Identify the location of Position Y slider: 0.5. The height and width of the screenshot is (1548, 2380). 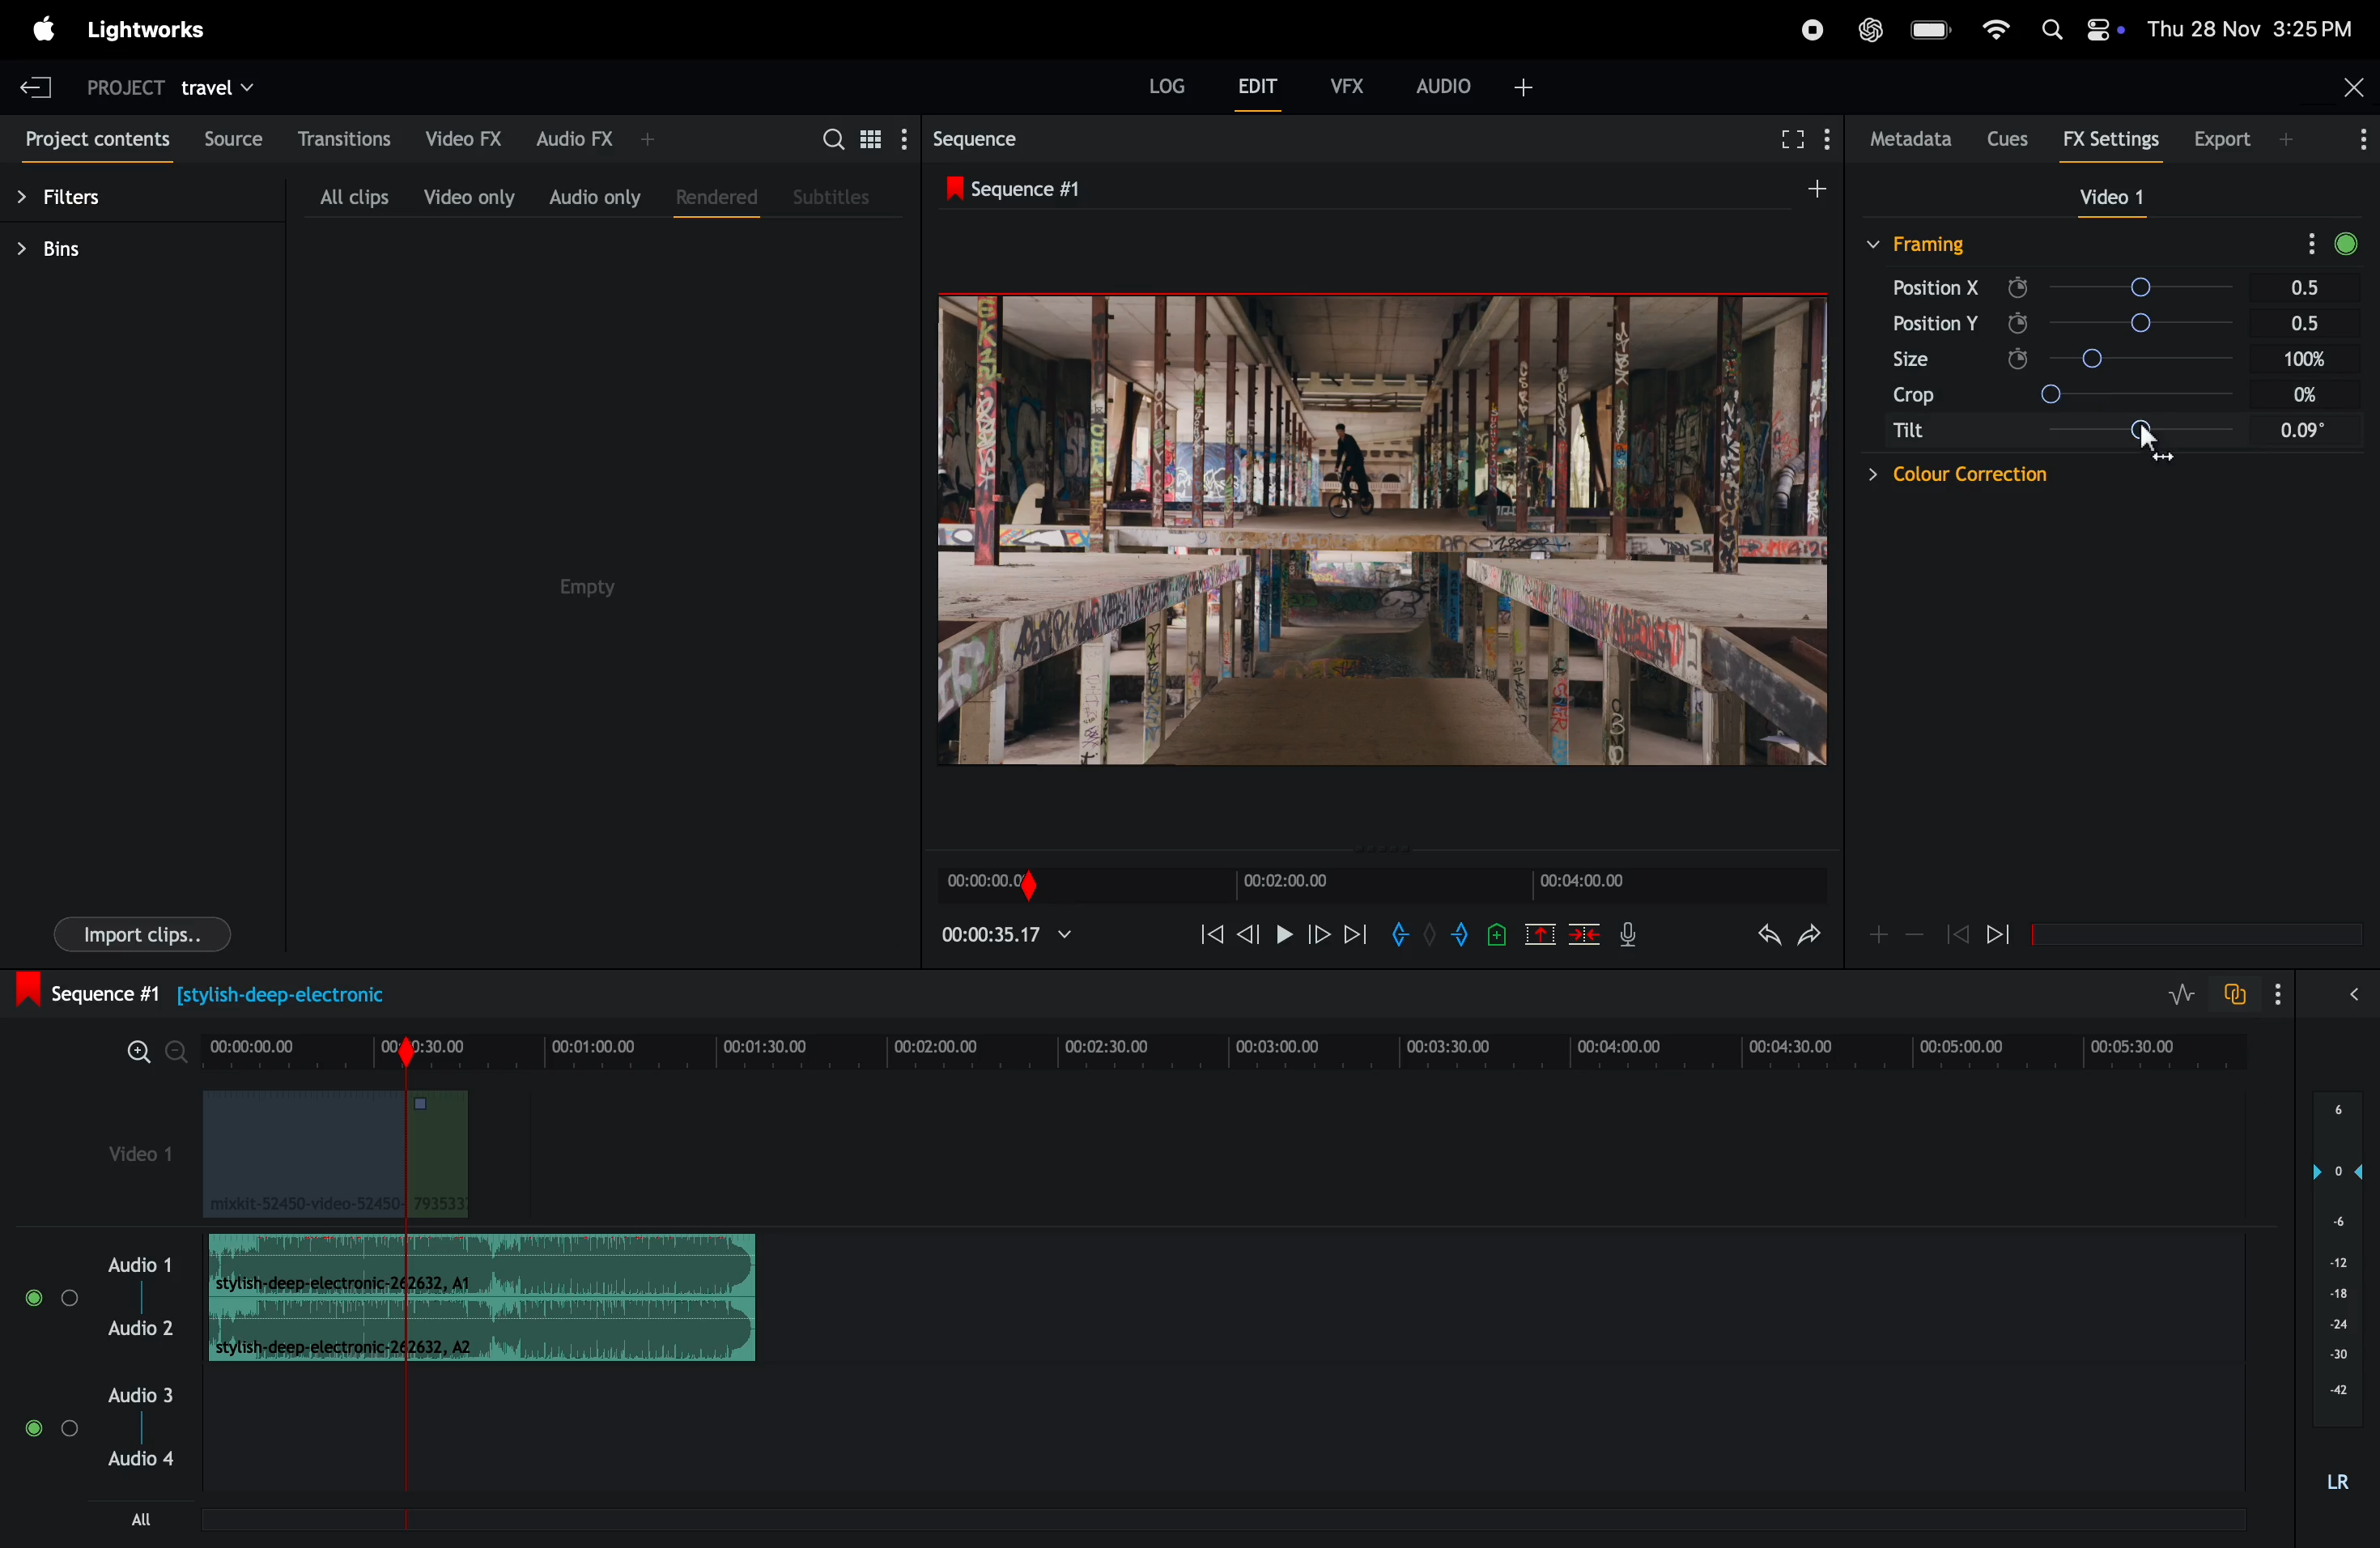
(2194, 321).